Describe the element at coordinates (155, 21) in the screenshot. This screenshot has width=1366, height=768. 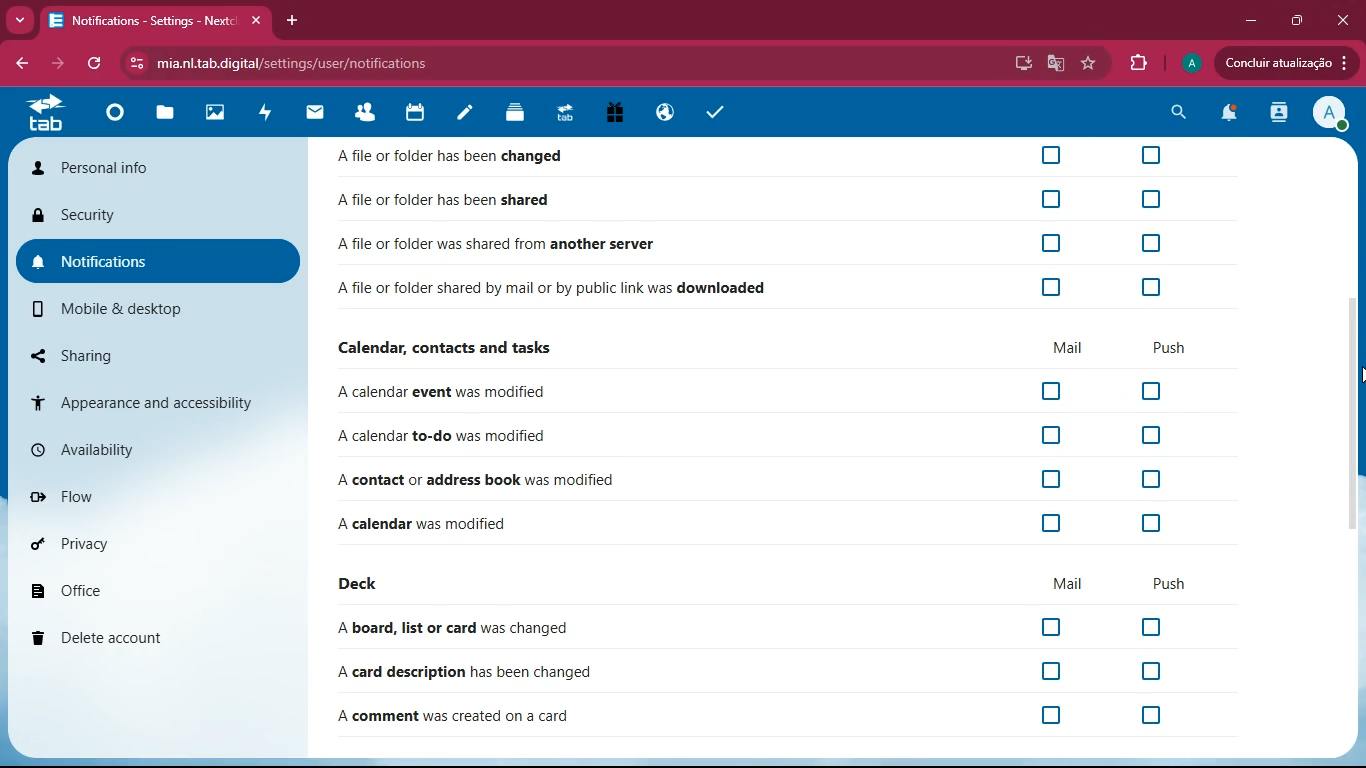
I see `Notifications - Settings - Nextc` at that location.